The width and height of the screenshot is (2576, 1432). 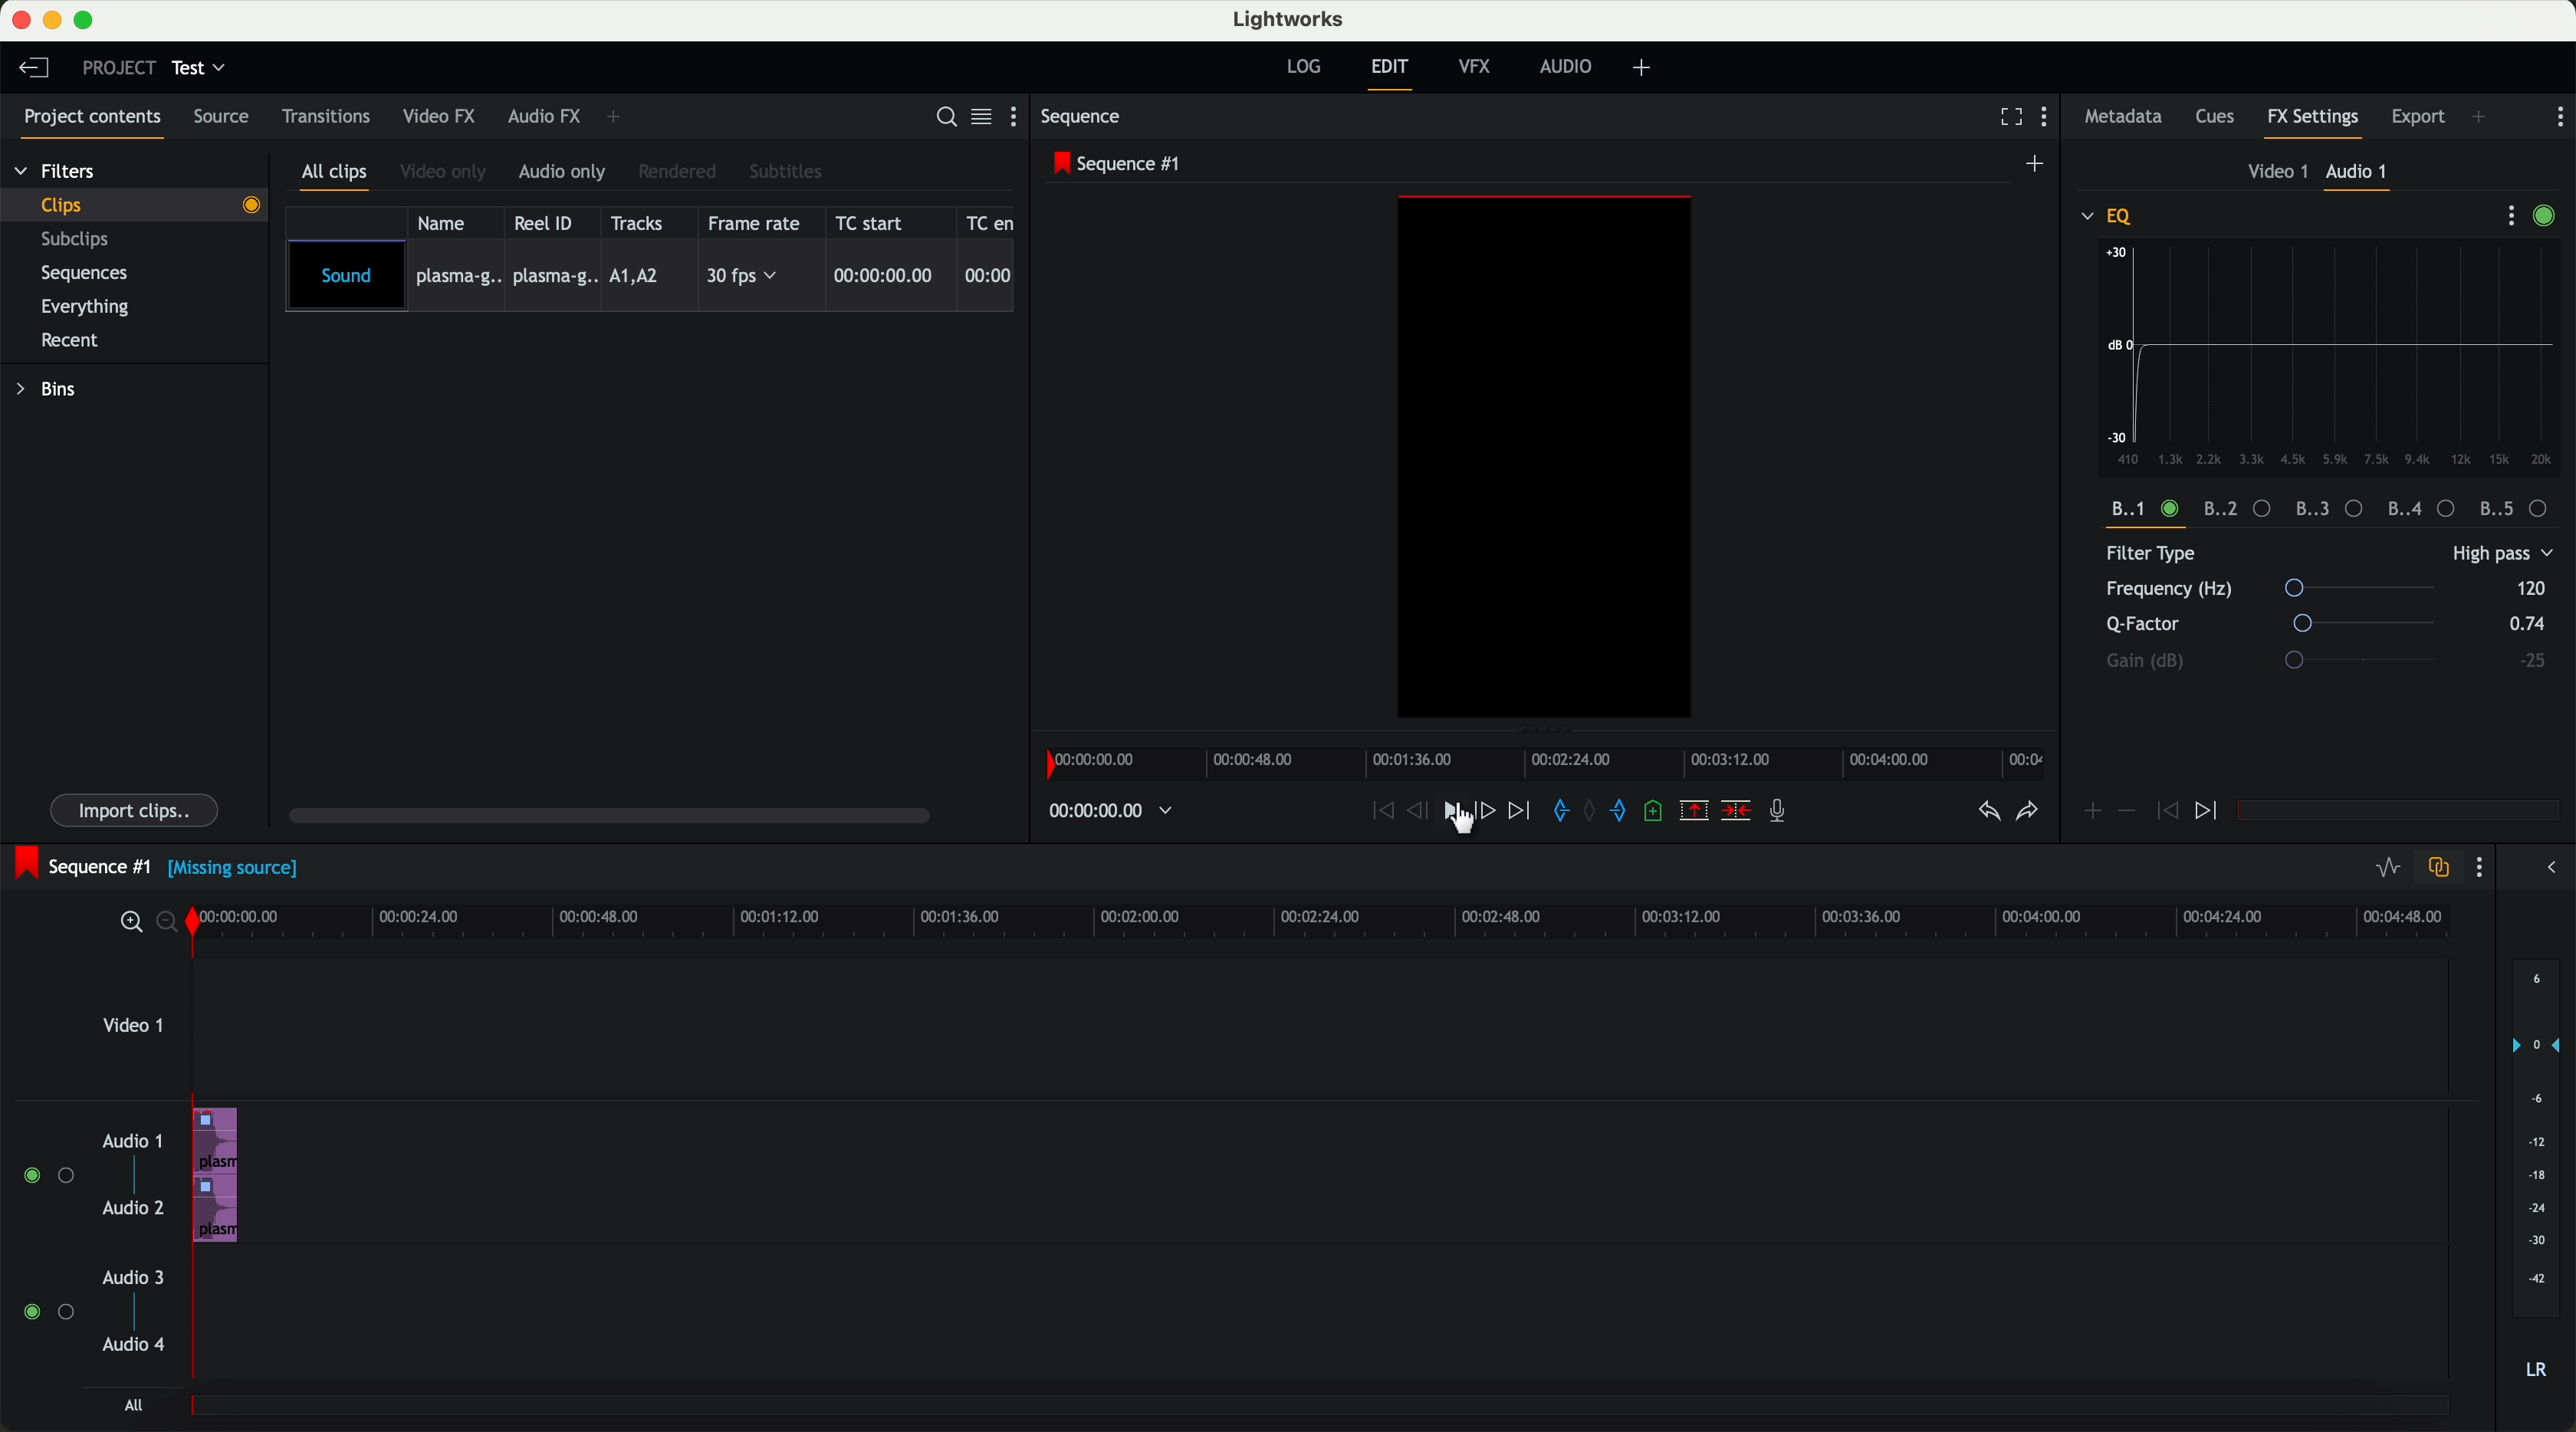 I want to click on recent, so click(x=67, y=339).